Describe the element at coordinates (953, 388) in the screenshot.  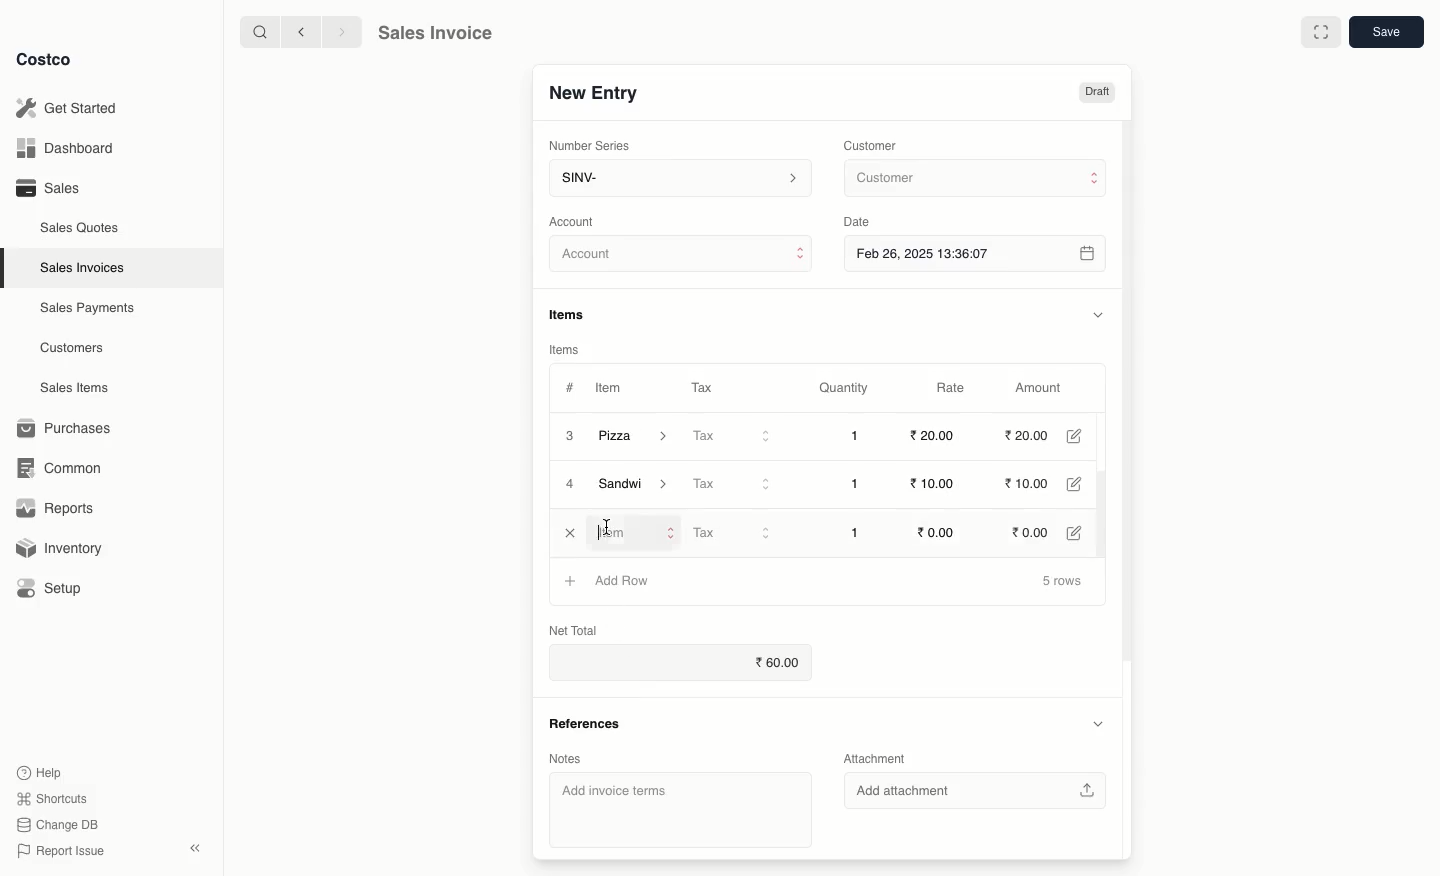
I see `Rate` at that location.